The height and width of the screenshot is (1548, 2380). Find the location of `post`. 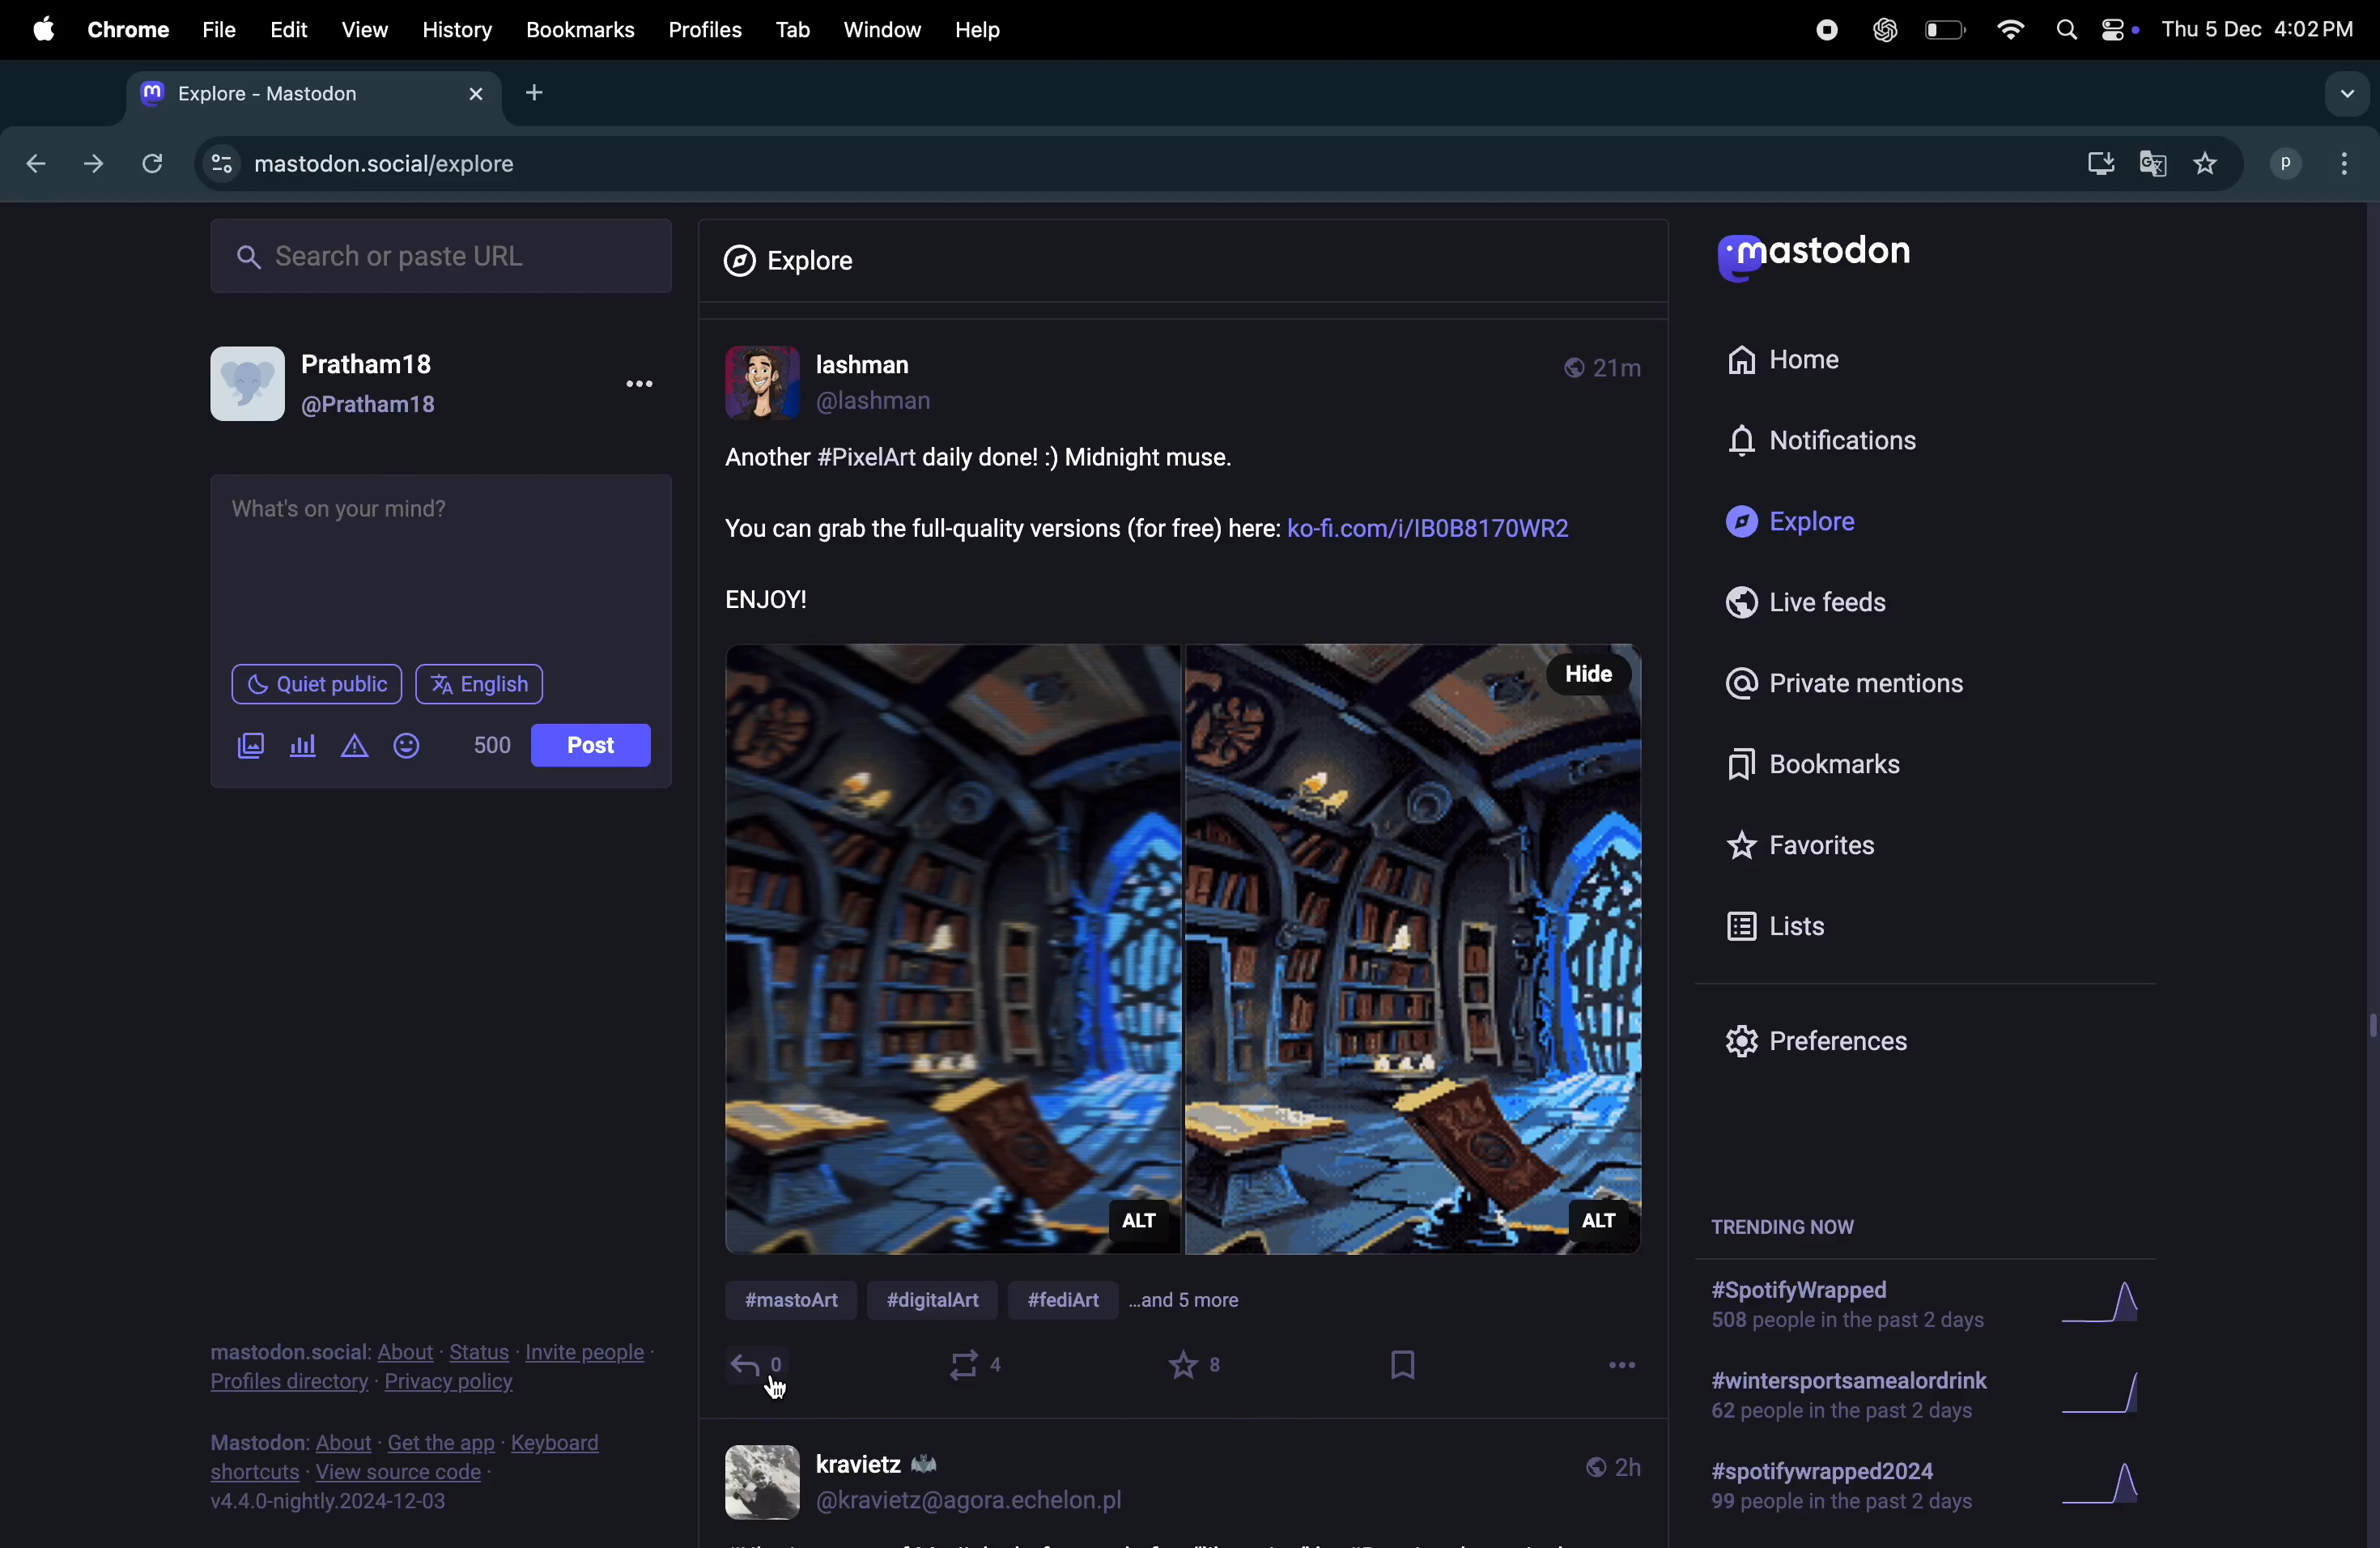

post is located at coordinates (596, 745).